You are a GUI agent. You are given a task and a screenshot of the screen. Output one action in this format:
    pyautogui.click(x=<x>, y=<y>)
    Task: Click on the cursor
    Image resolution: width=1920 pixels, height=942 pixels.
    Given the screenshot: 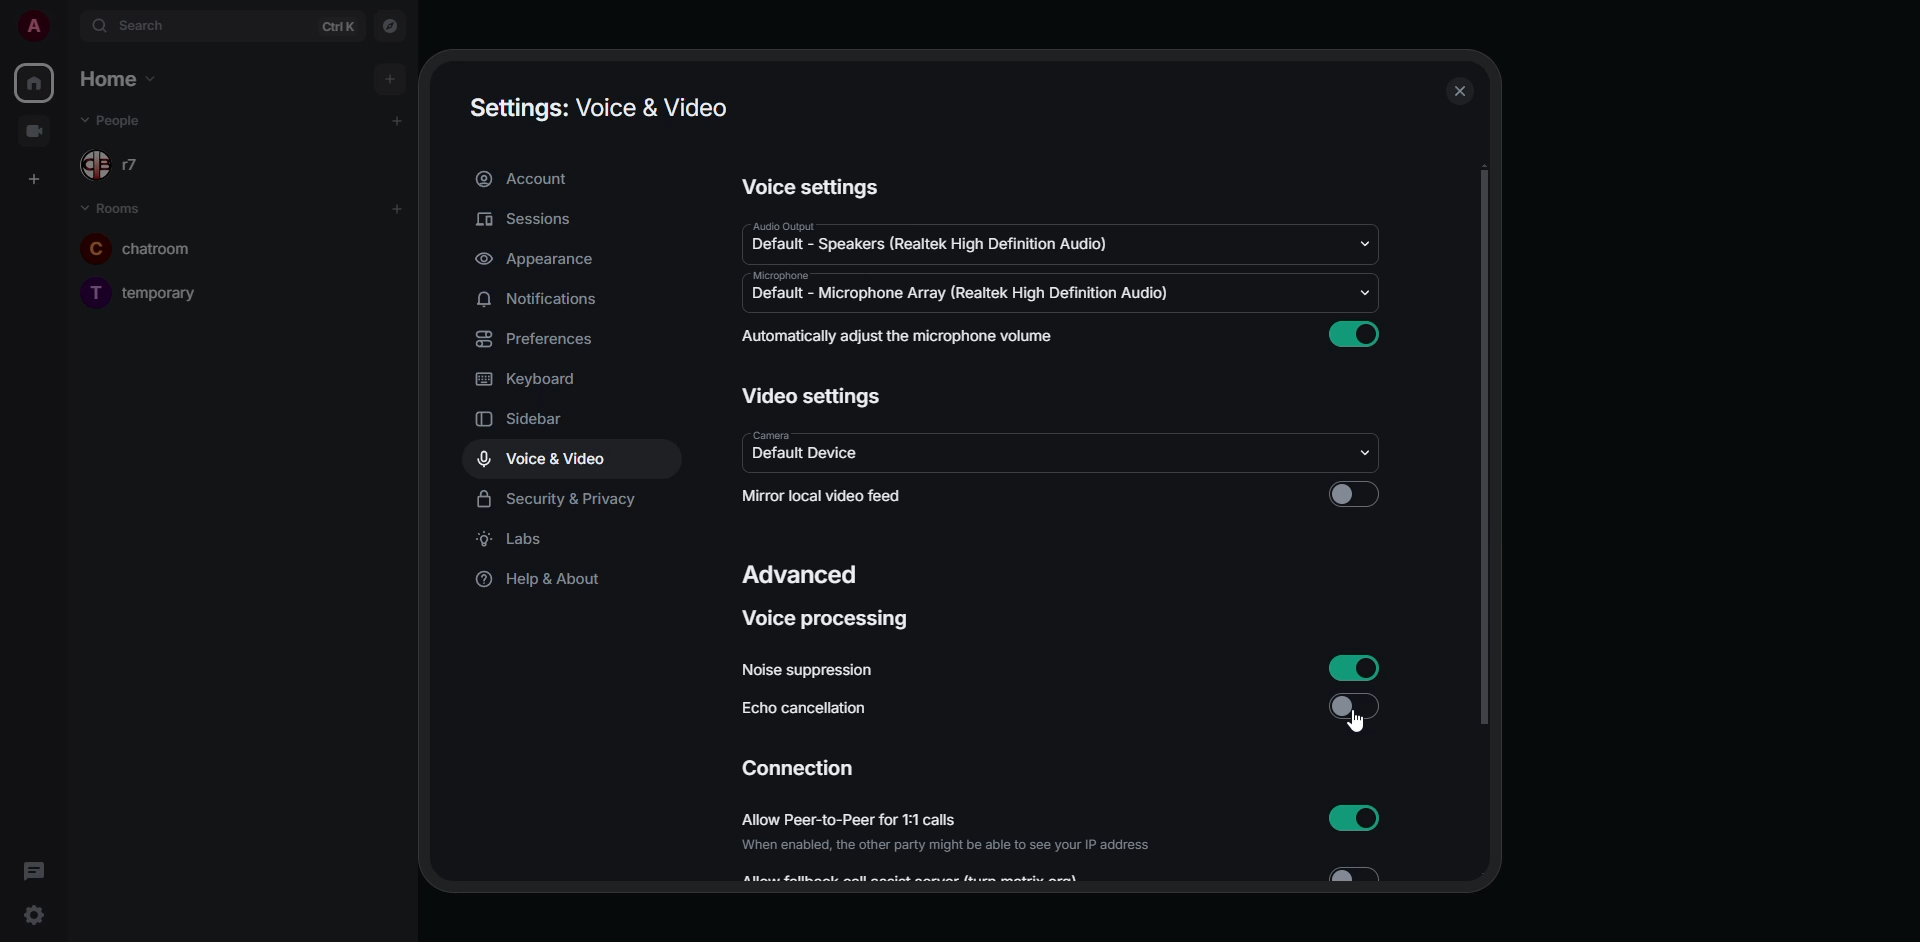 What is the action you would take?
    pyautogui.click(x=1366, y=719)
    